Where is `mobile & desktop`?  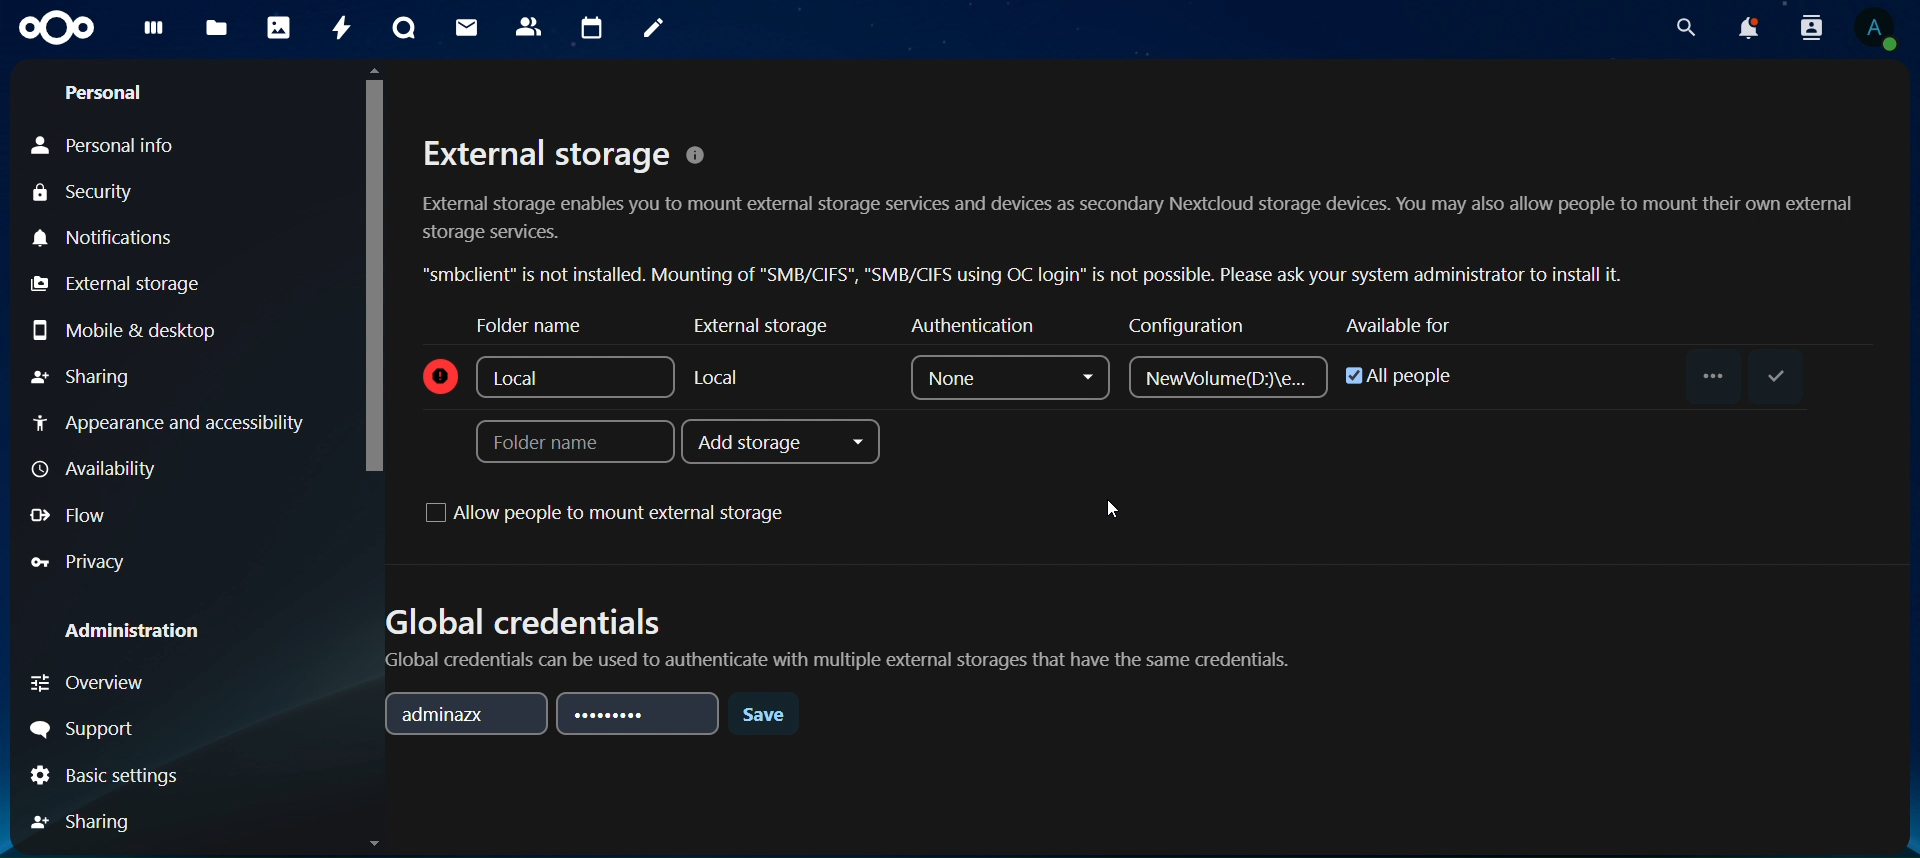
mobile & desktop is located at coordinates (124, 329).